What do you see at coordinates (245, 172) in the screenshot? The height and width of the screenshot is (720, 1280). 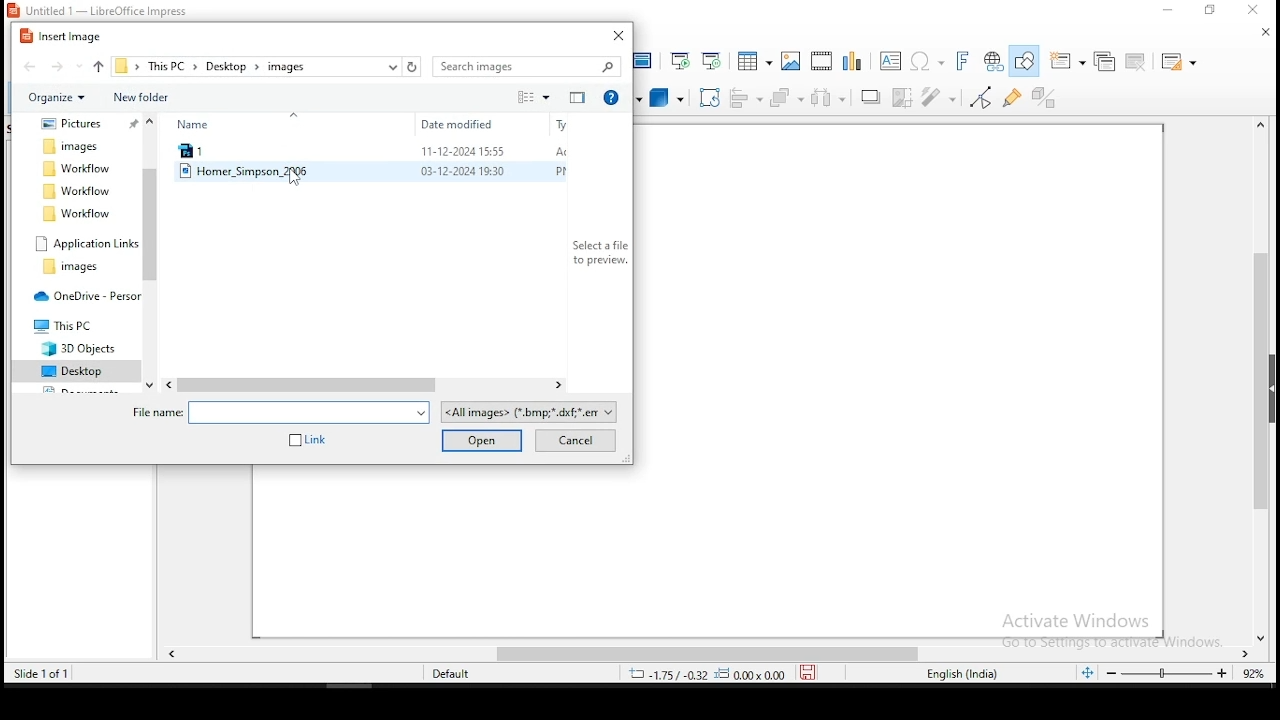 I see `image` at bounding box center [245, 172].